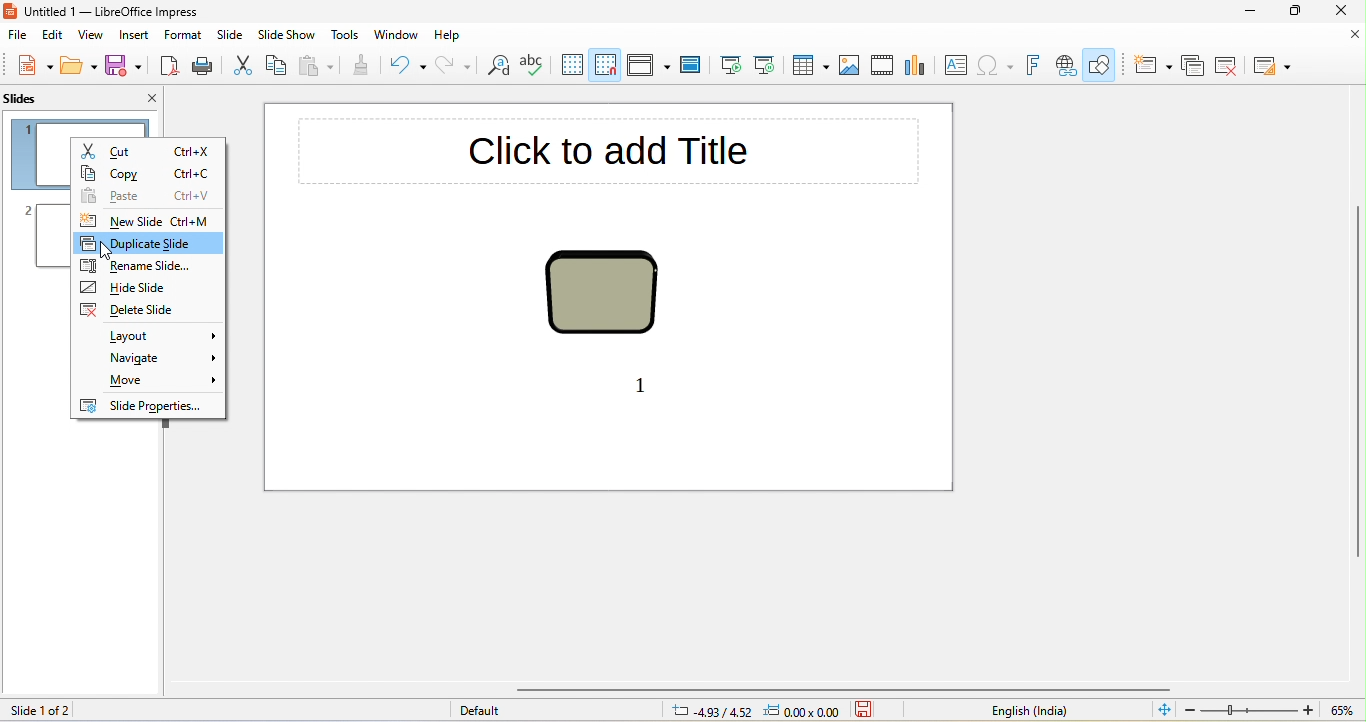 Image resolution: width=1366 pixels, height=722 pixels. I want to click on duplicate slide, so click(149, 242).